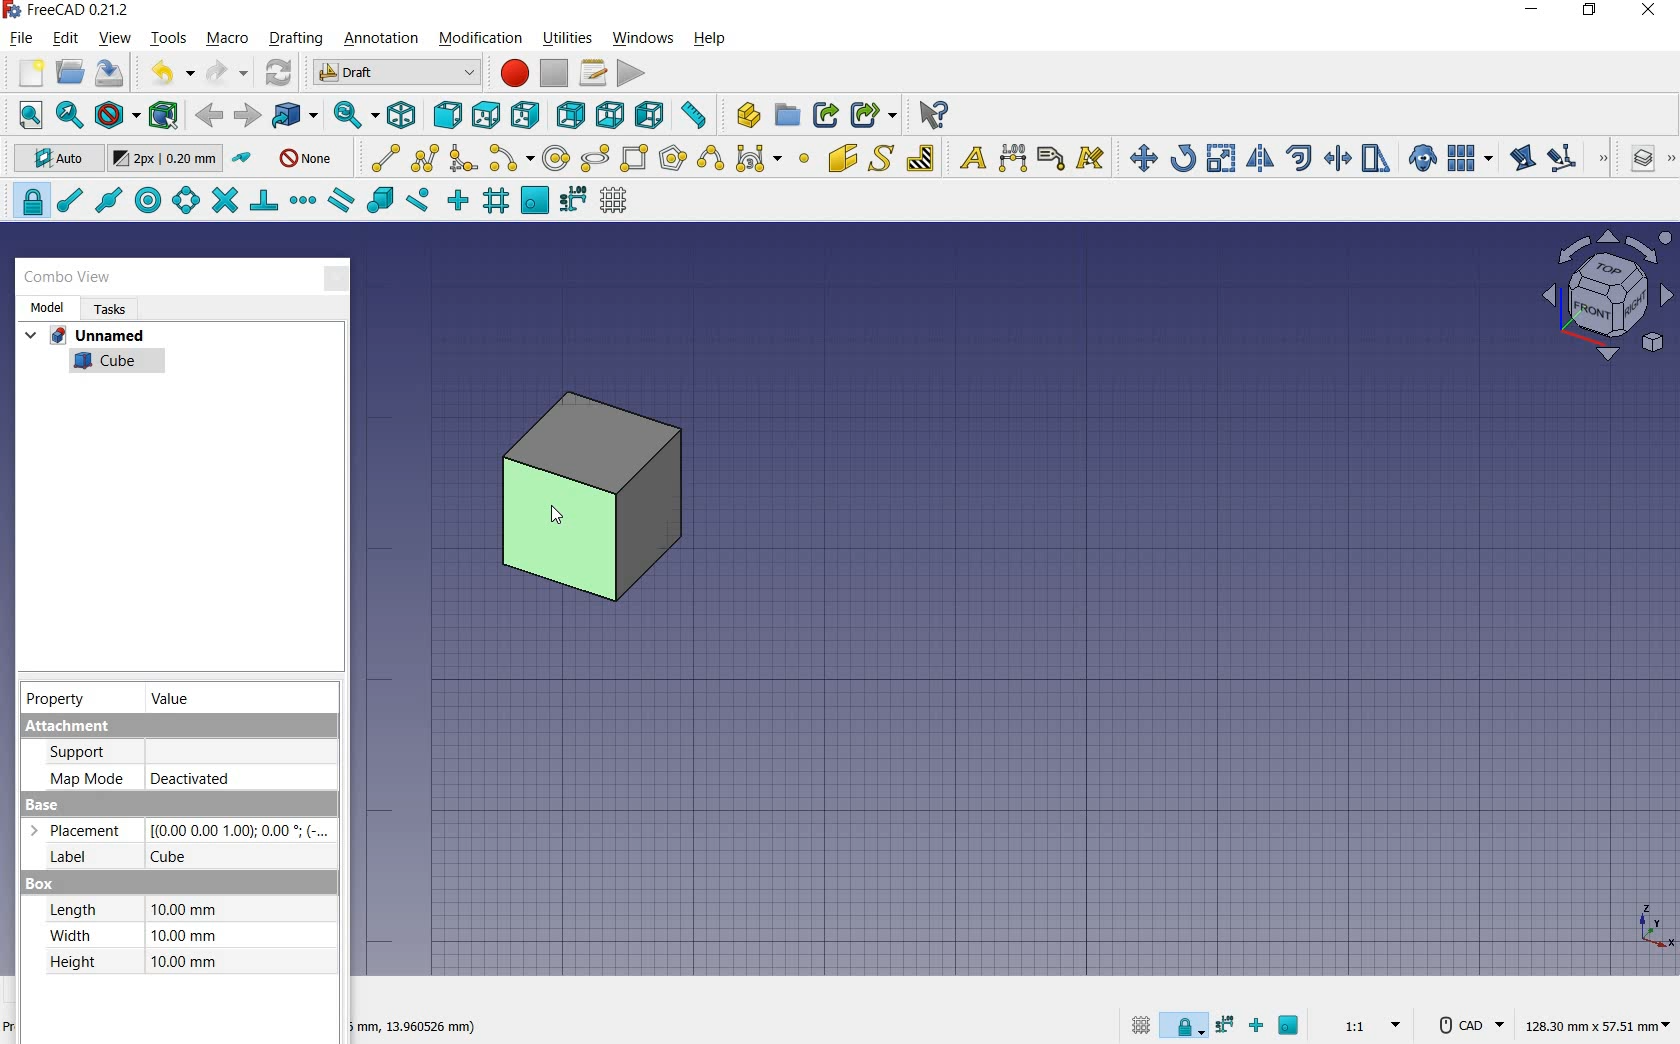  What do you see at coordinates (637, 158) in the screenshot?
I see `rectangle` at bounding box center [637, 158].